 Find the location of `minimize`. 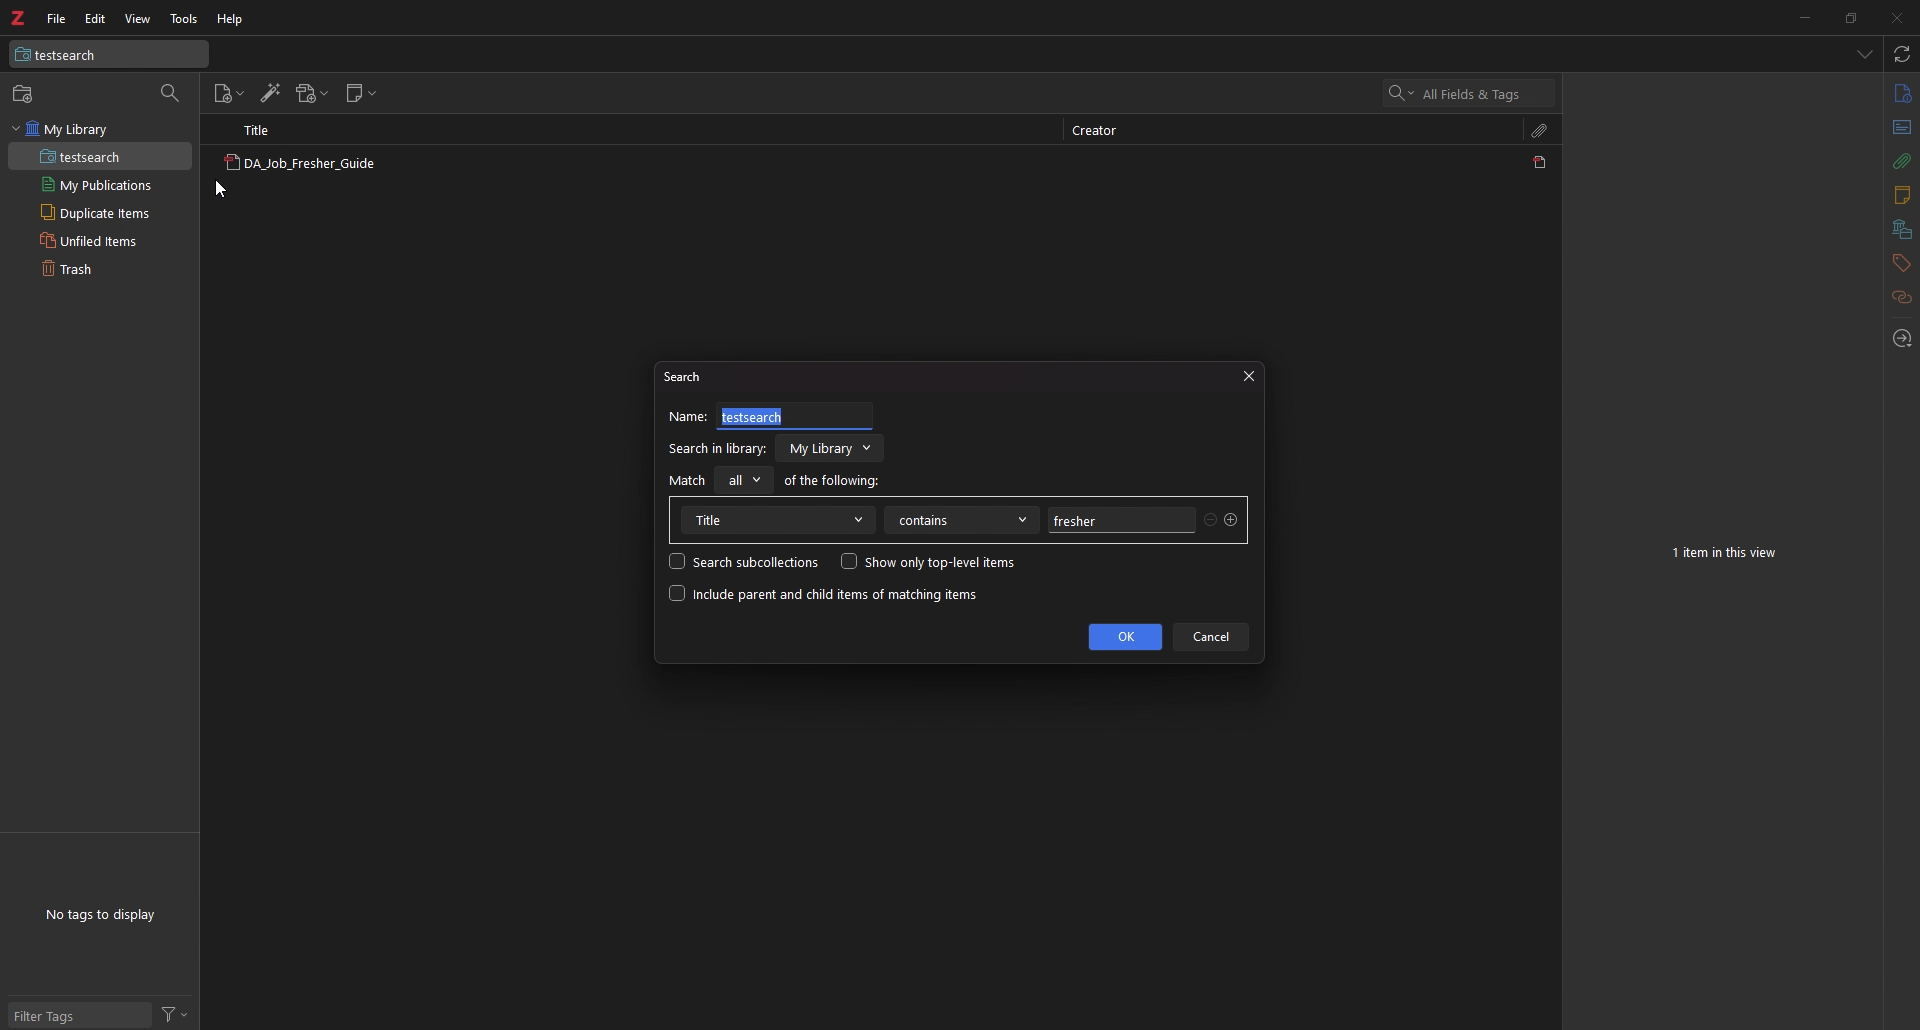

minimize is located at coordinates (1804, 16).